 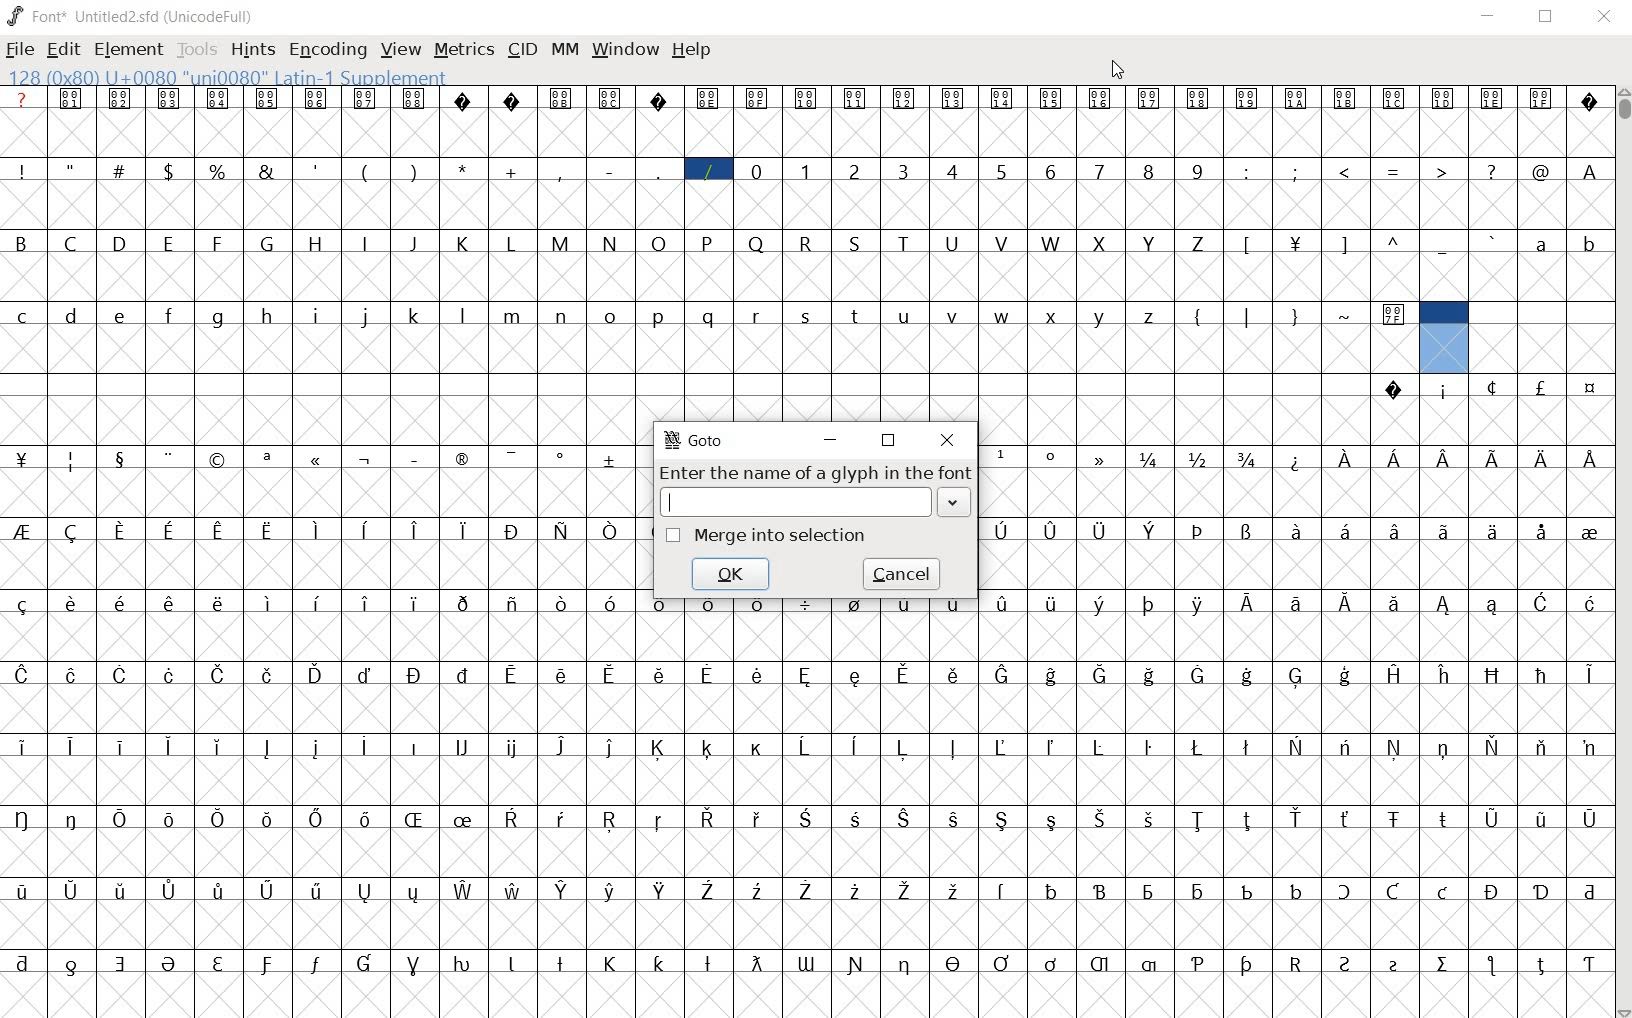 What do you see at coordinates (693, 50) in the screenshot?
I see `Help` at bounding box center [693, 50].